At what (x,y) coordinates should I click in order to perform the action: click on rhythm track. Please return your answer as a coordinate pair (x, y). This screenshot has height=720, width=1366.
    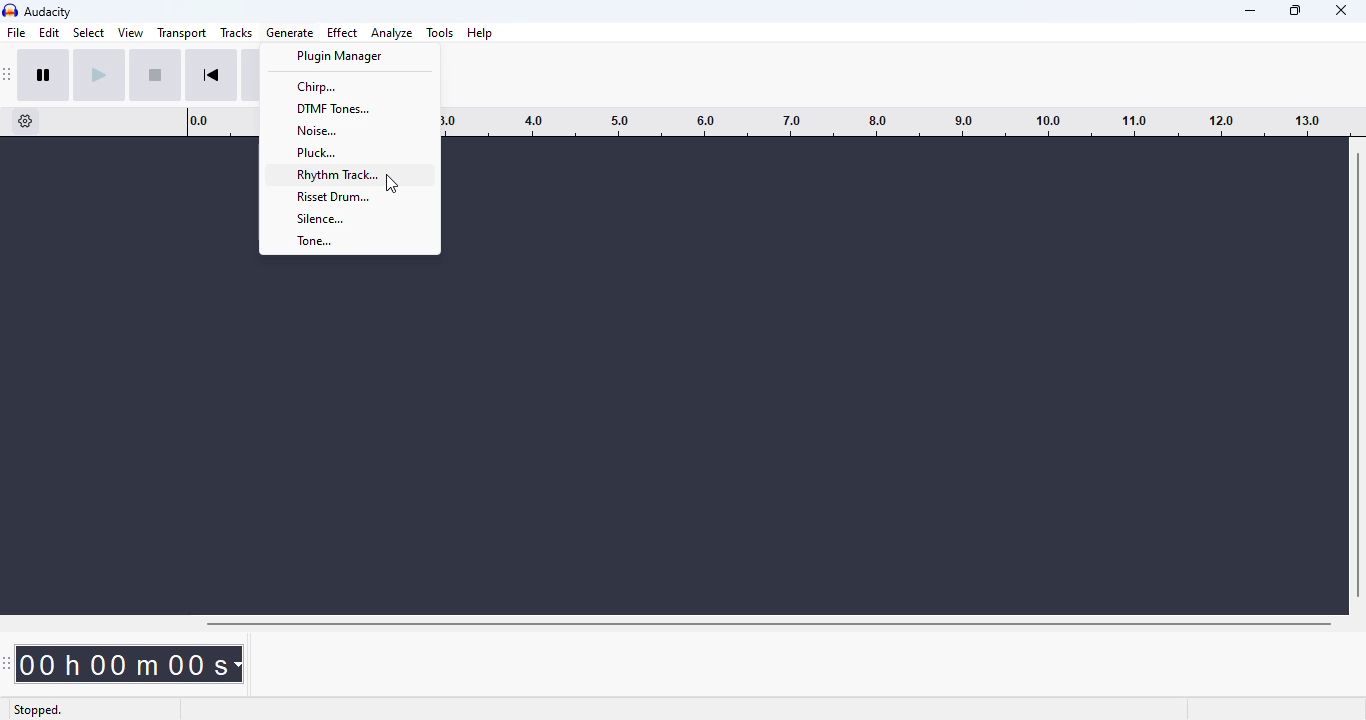
    Looking at the image, I should click on (345, 174).